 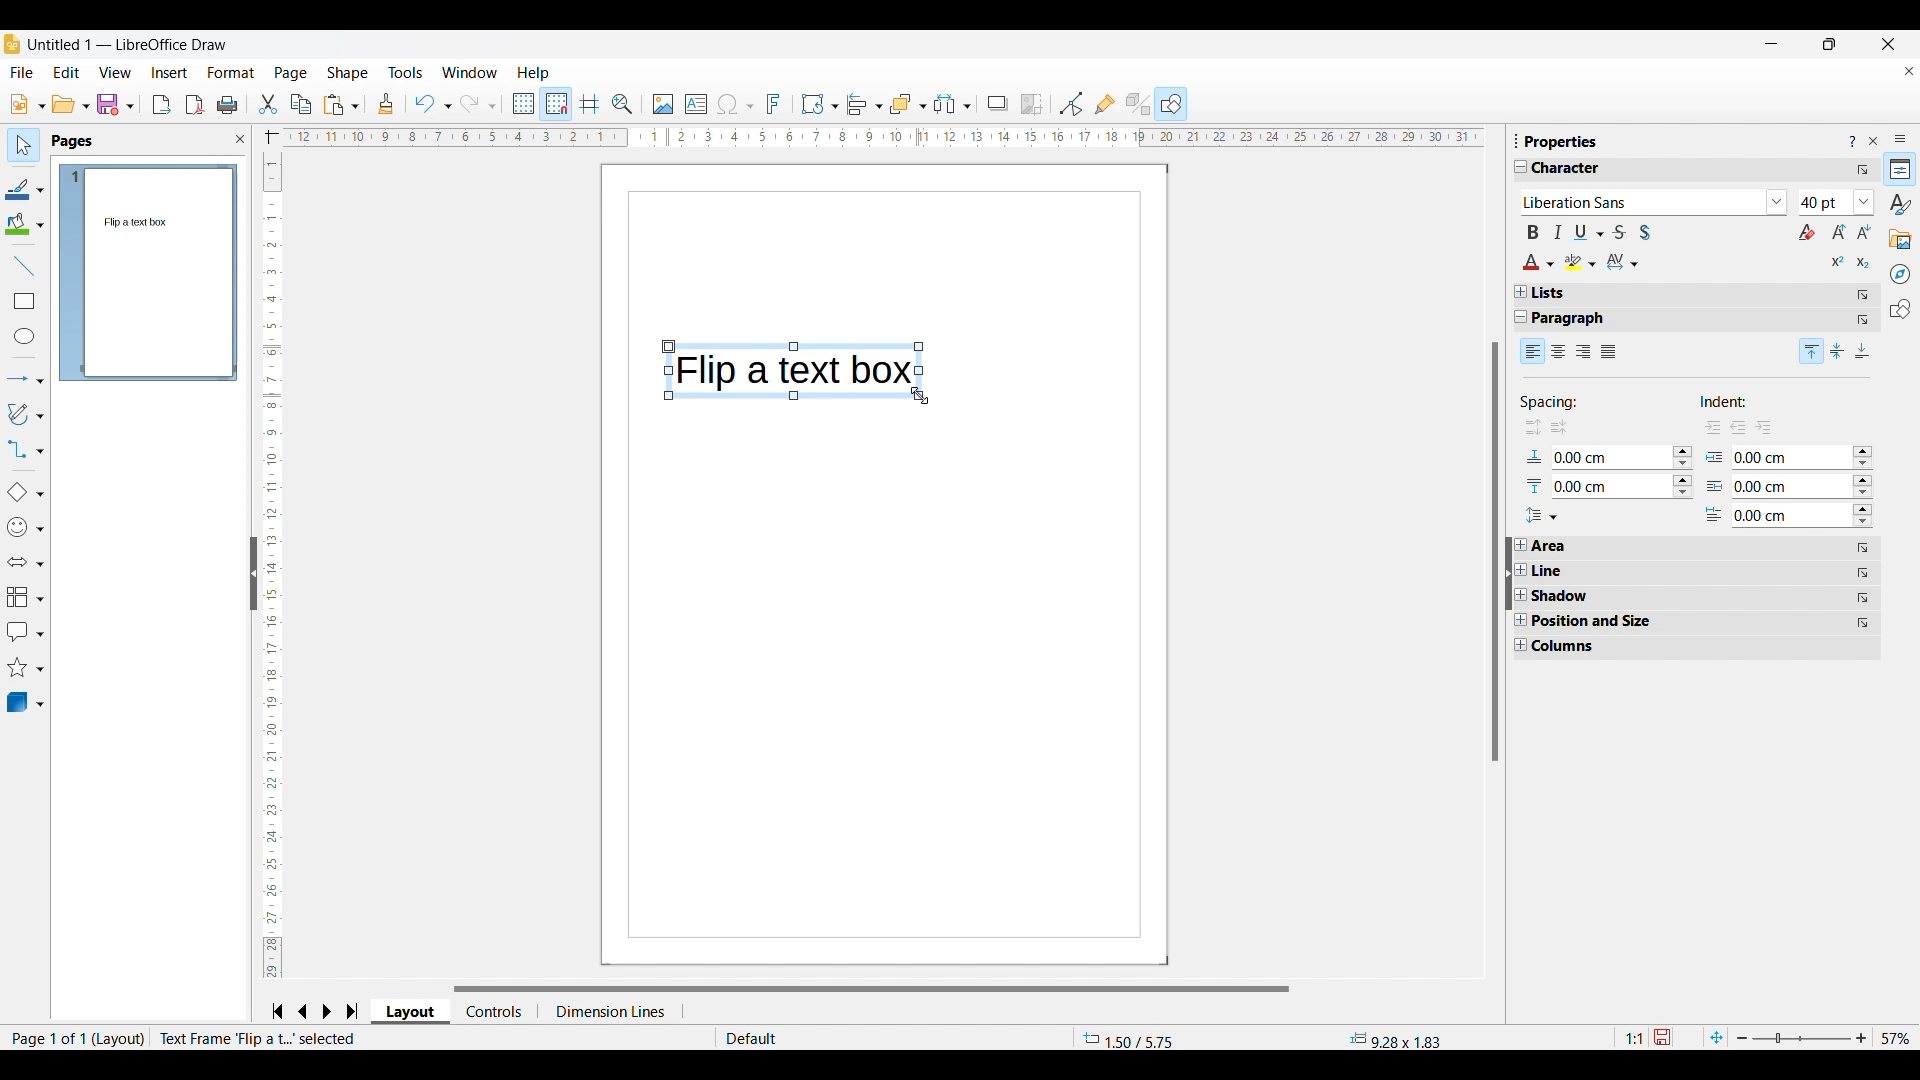 I want to click on Fill color options, so click(x=24, y=224).